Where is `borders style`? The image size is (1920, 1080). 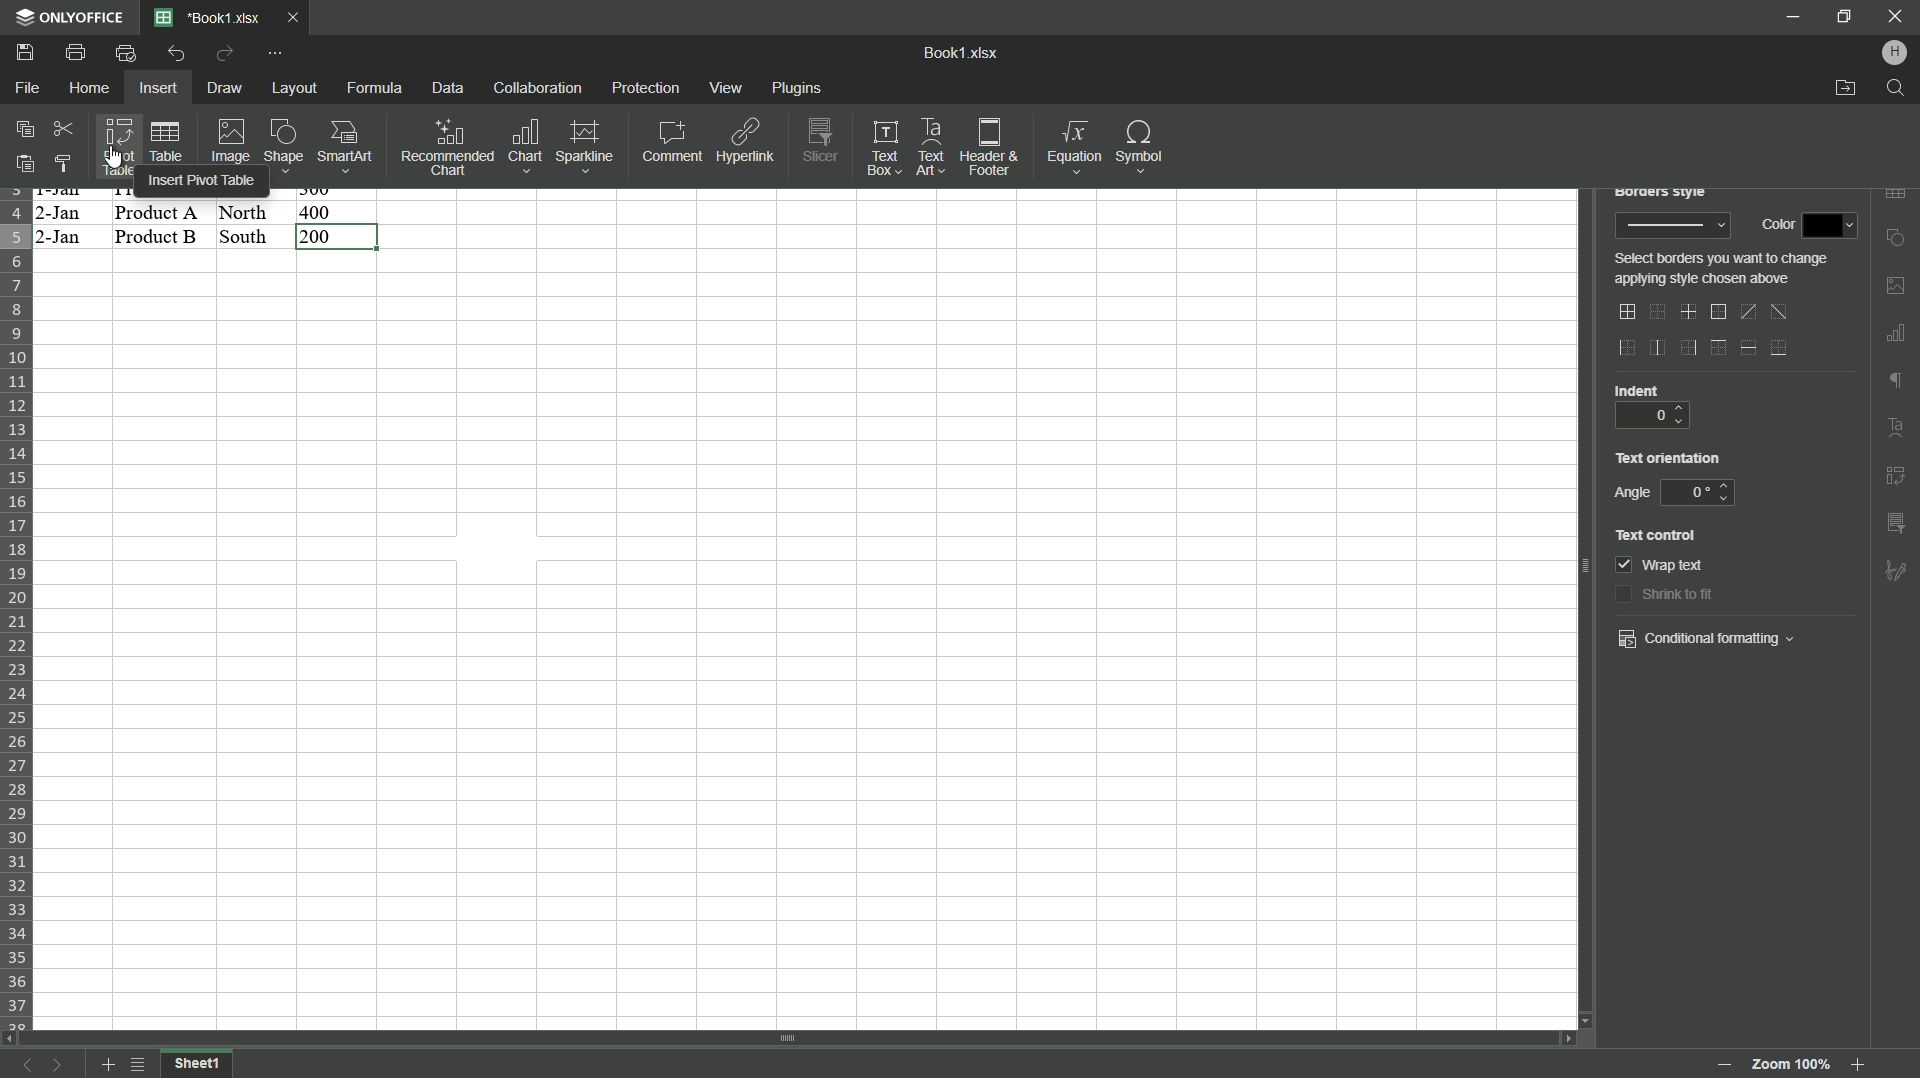 borders style is located at coordinates (1659, 194).